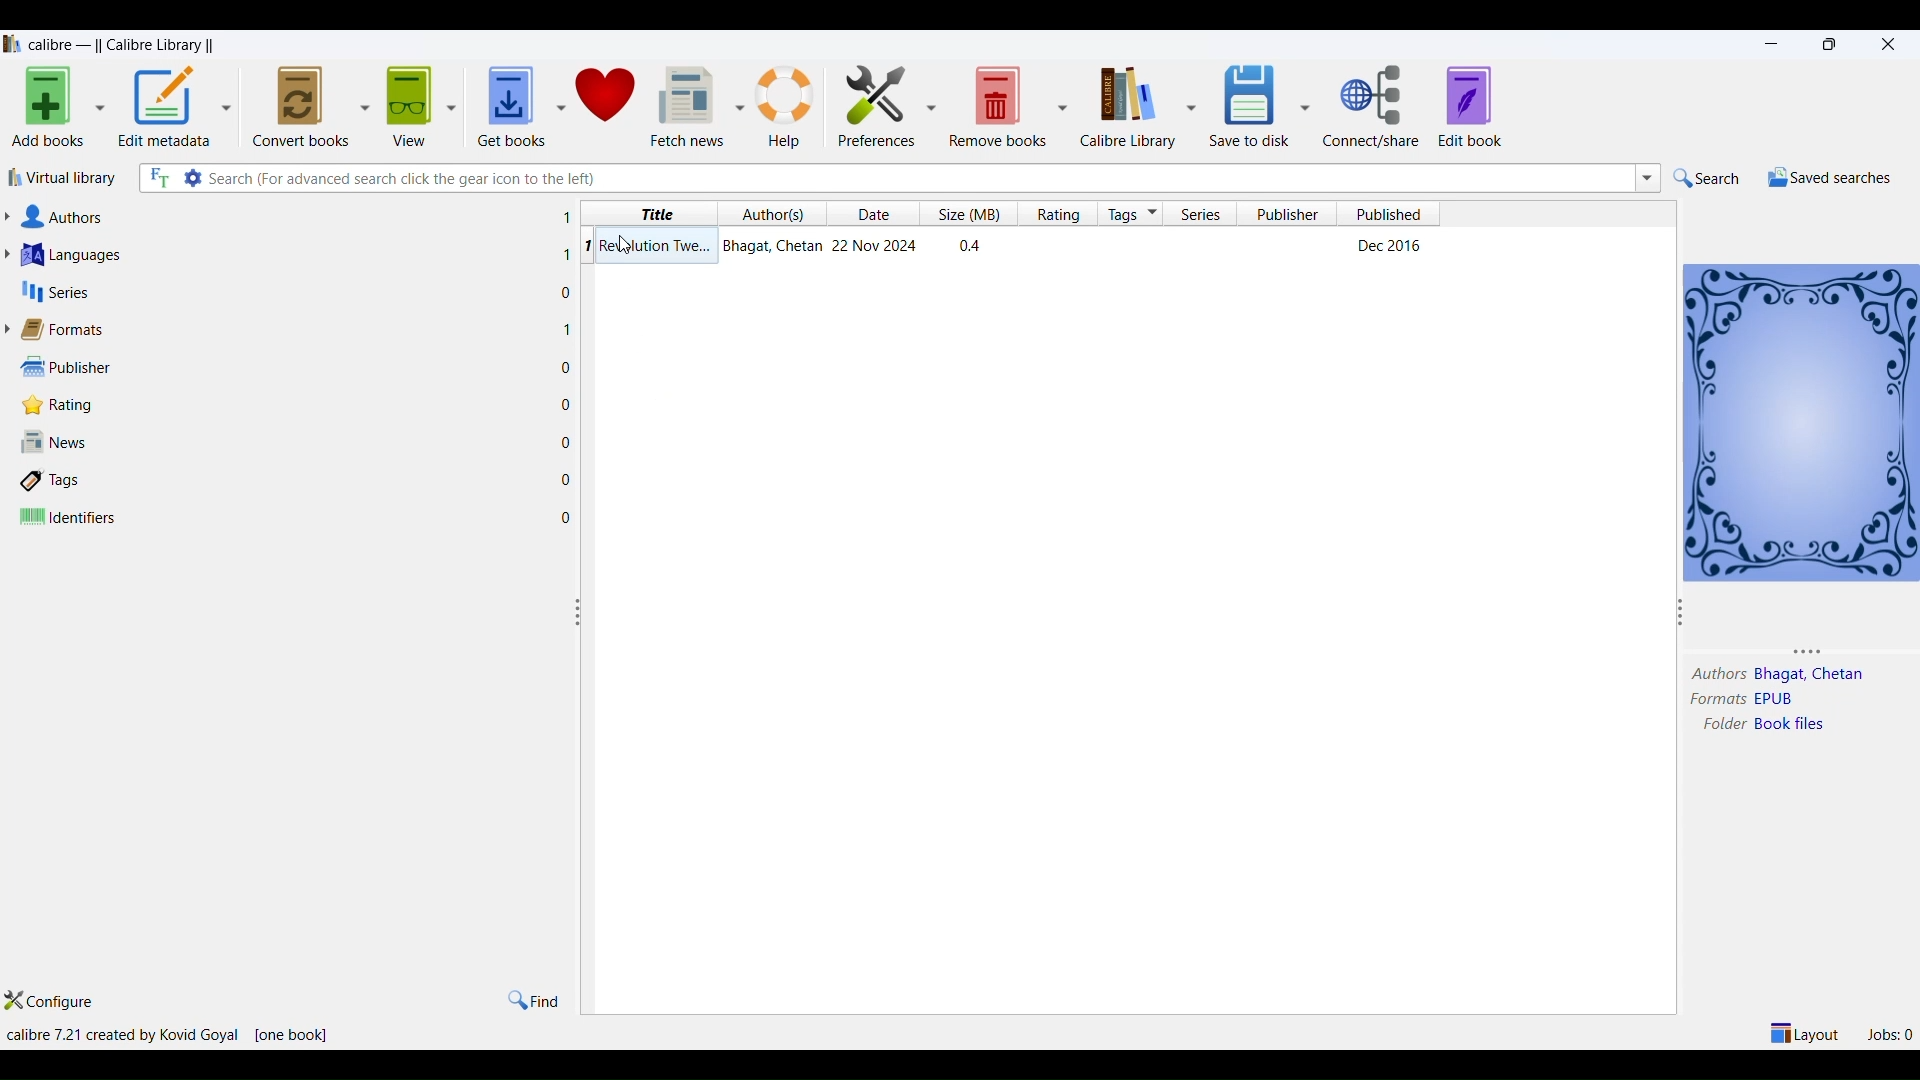  Describe the element at coordinates (652, 214) in the screenshot. I see `title` at that location.